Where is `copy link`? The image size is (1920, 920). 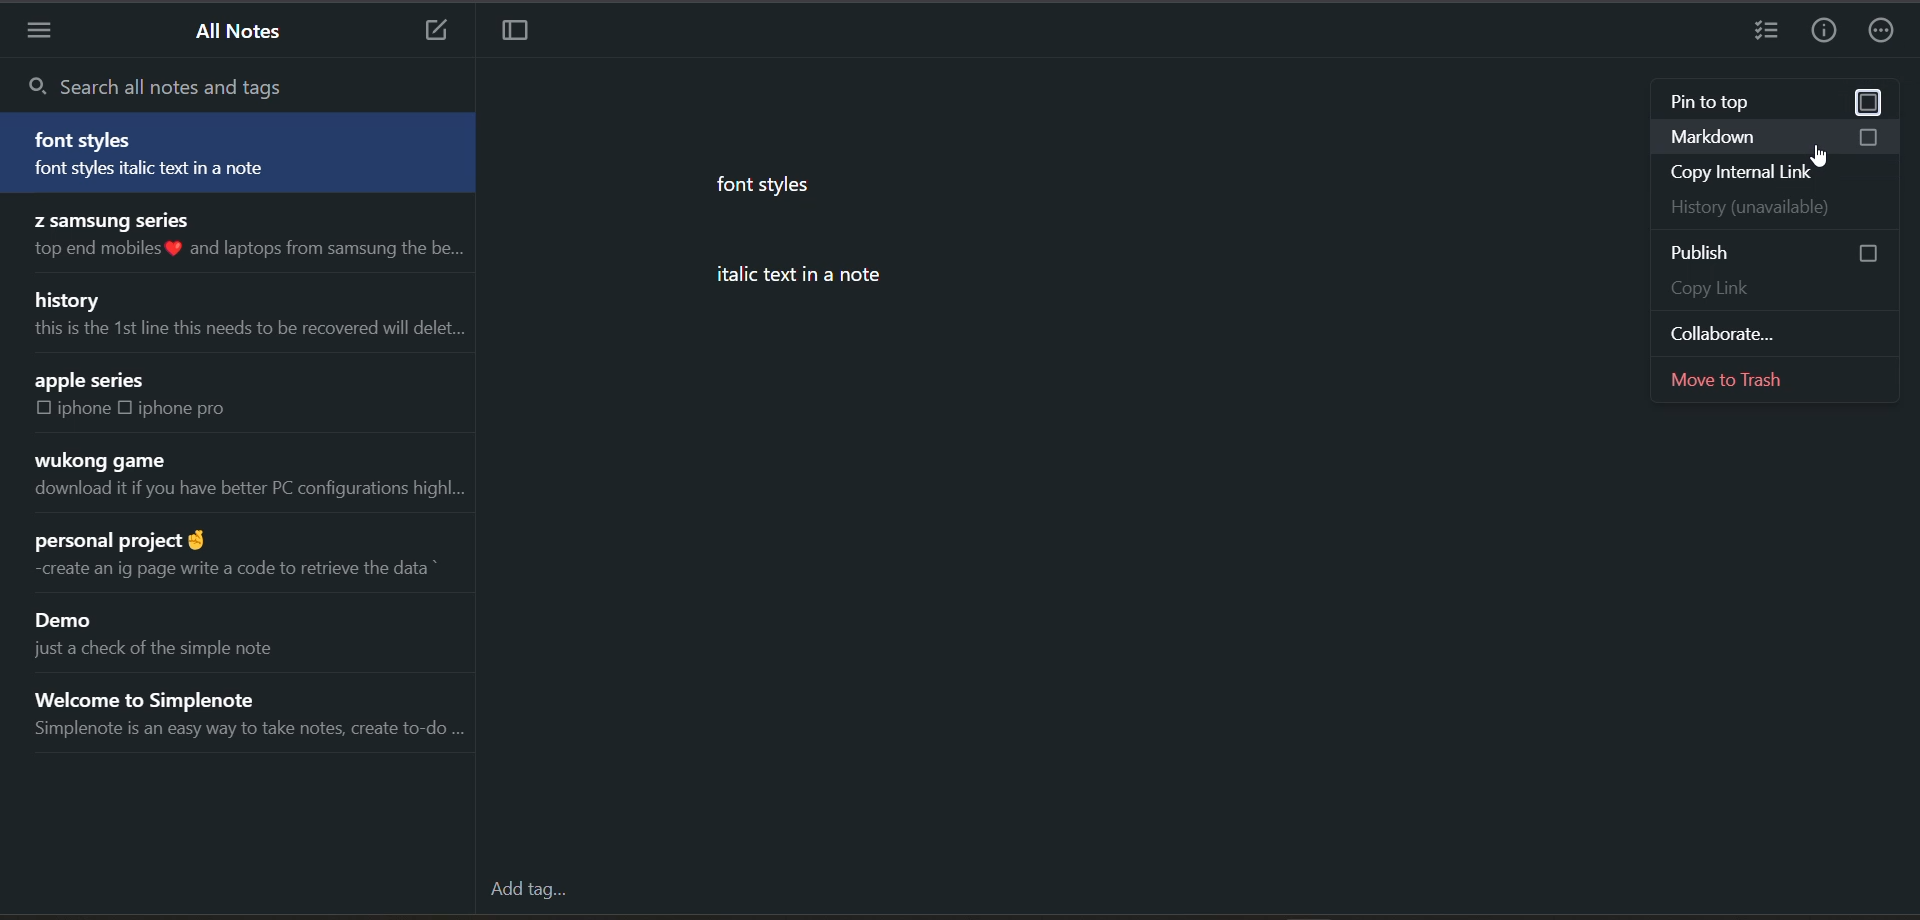 copy link is located at coordinates (1771, 286).